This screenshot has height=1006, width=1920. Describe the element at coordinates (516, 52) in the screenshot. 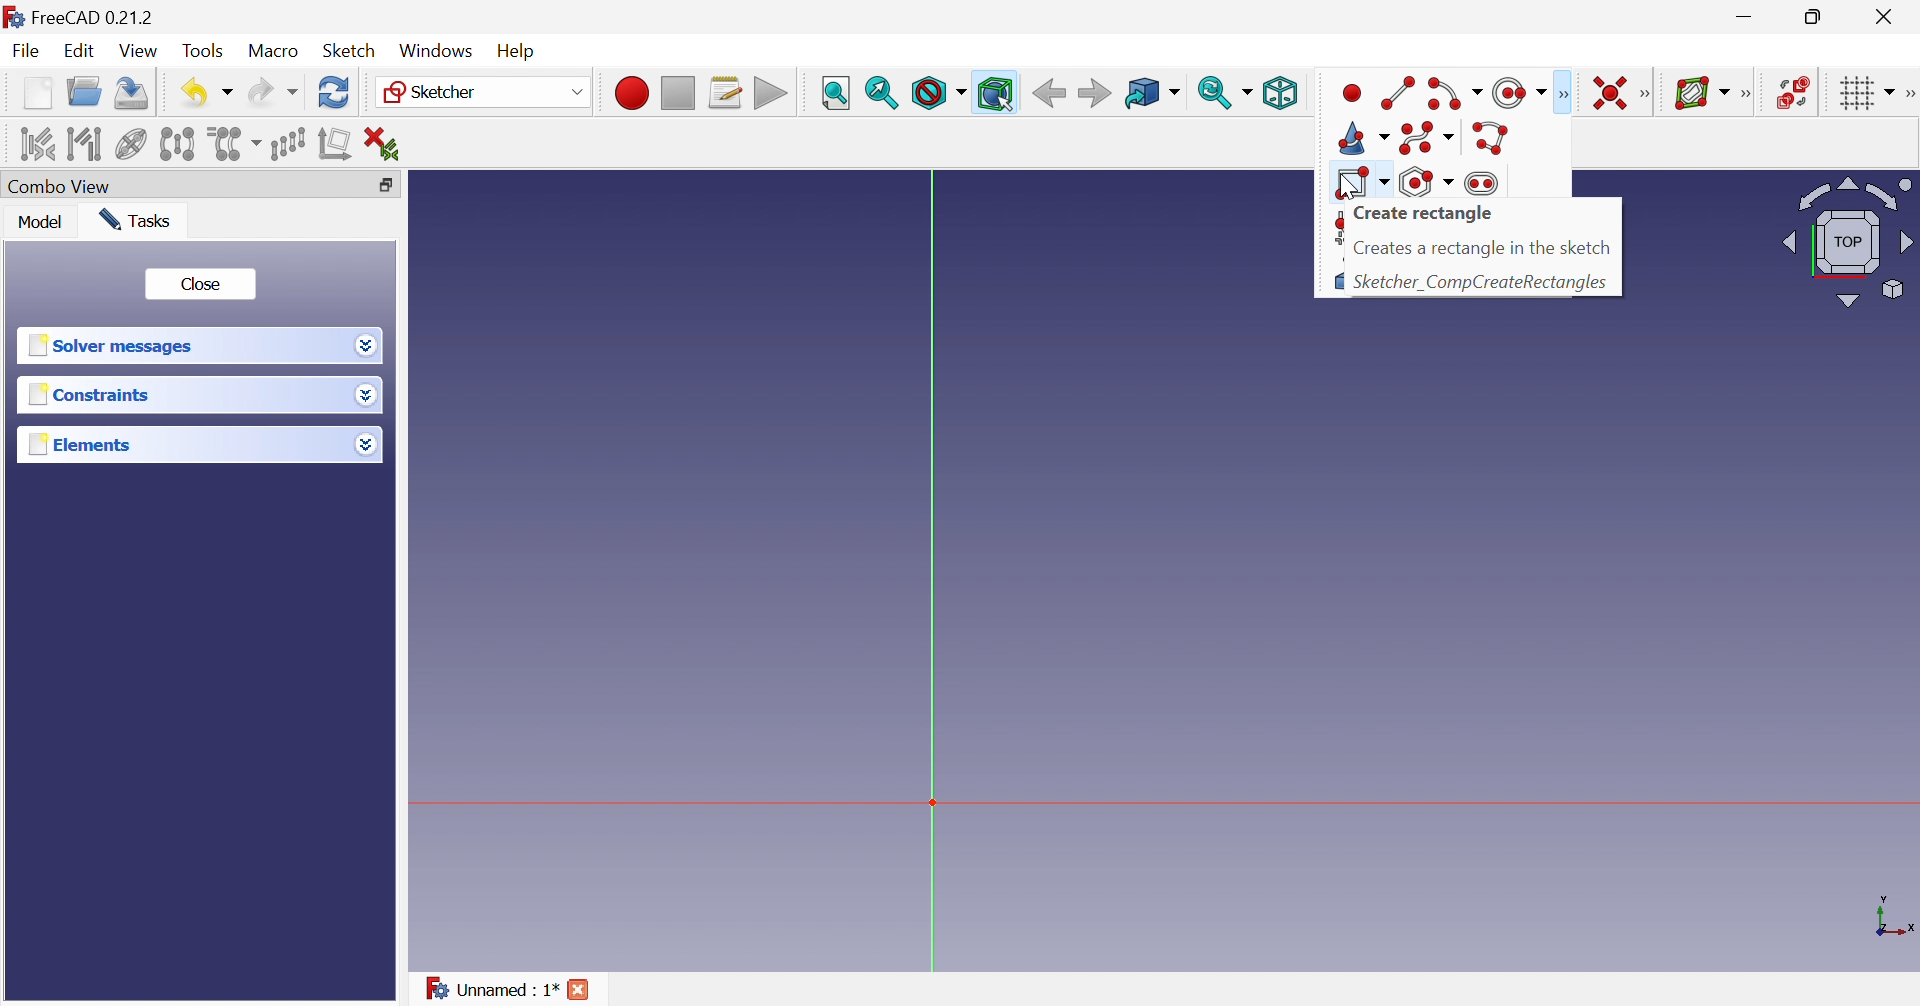

I see `` at that location.